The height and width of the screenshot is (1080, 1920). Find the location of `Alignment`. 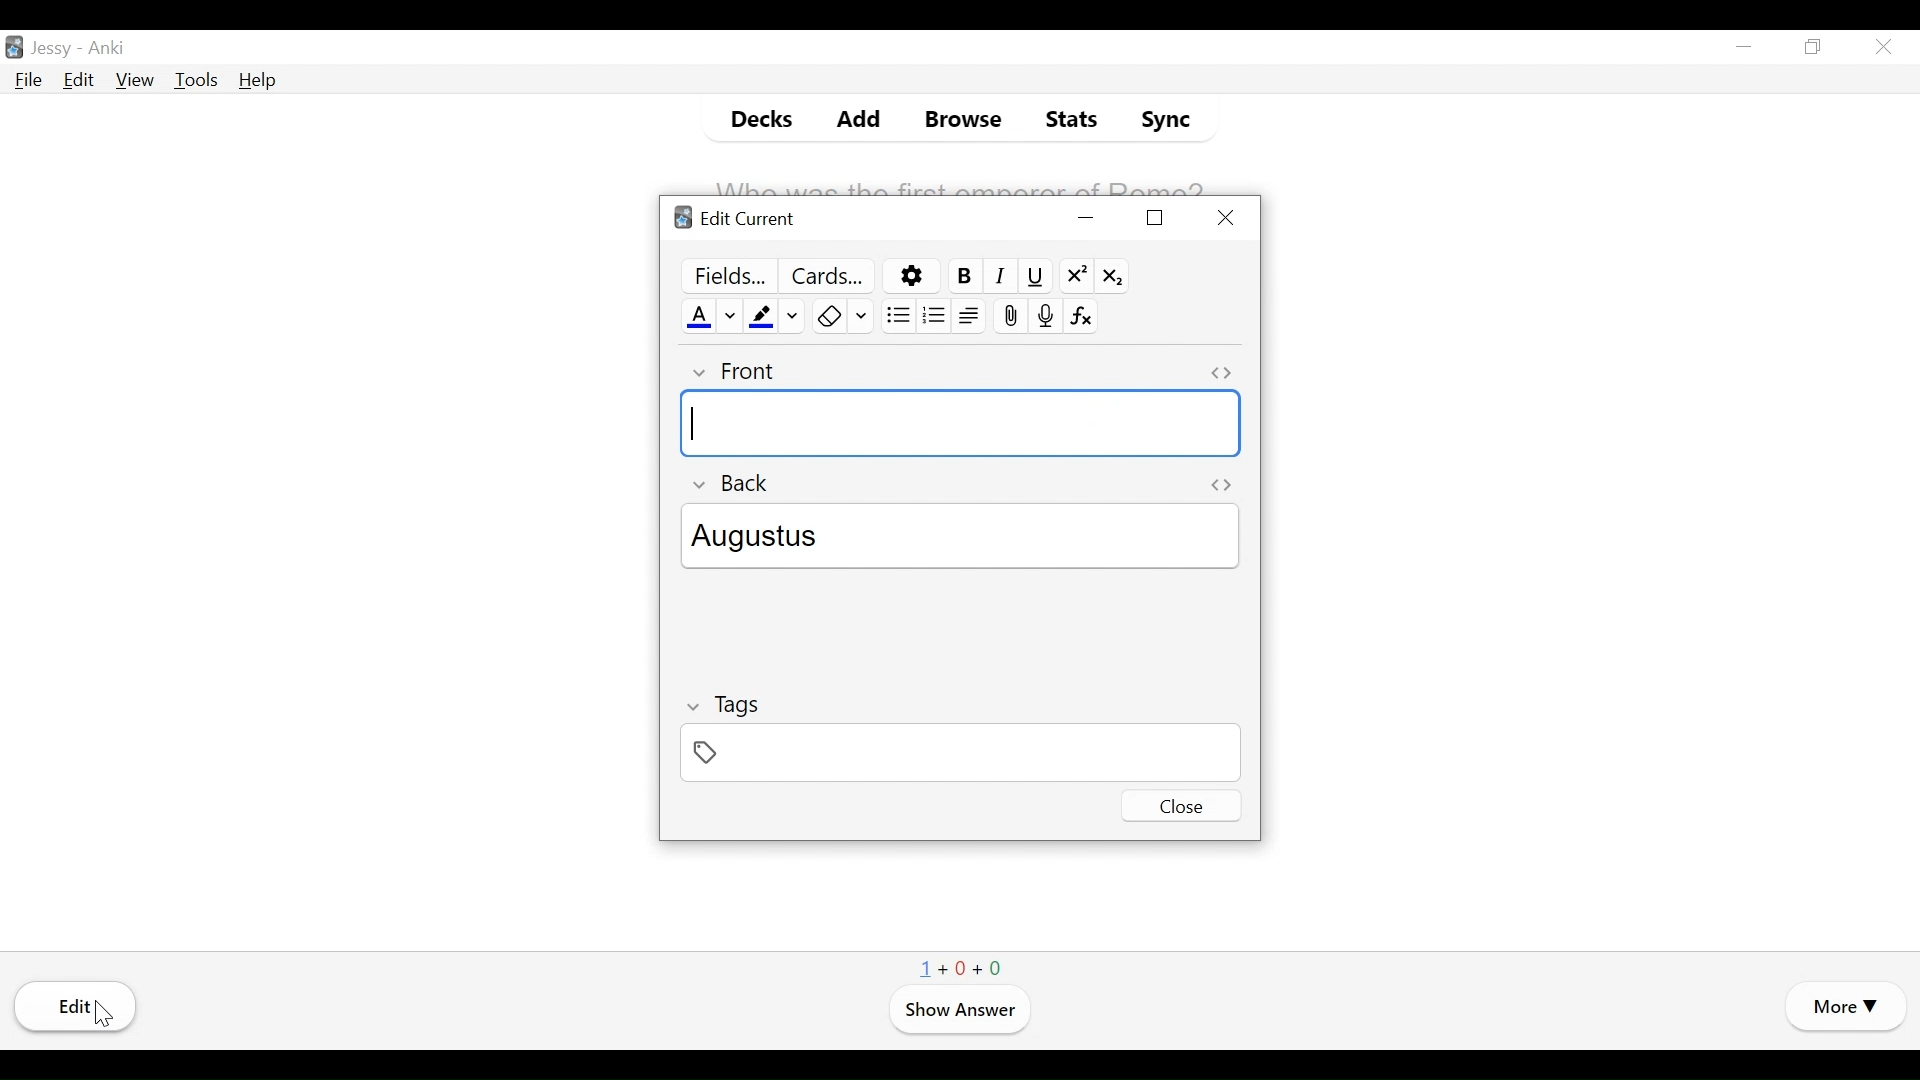

Alignment is located at coordinates (971, 316).